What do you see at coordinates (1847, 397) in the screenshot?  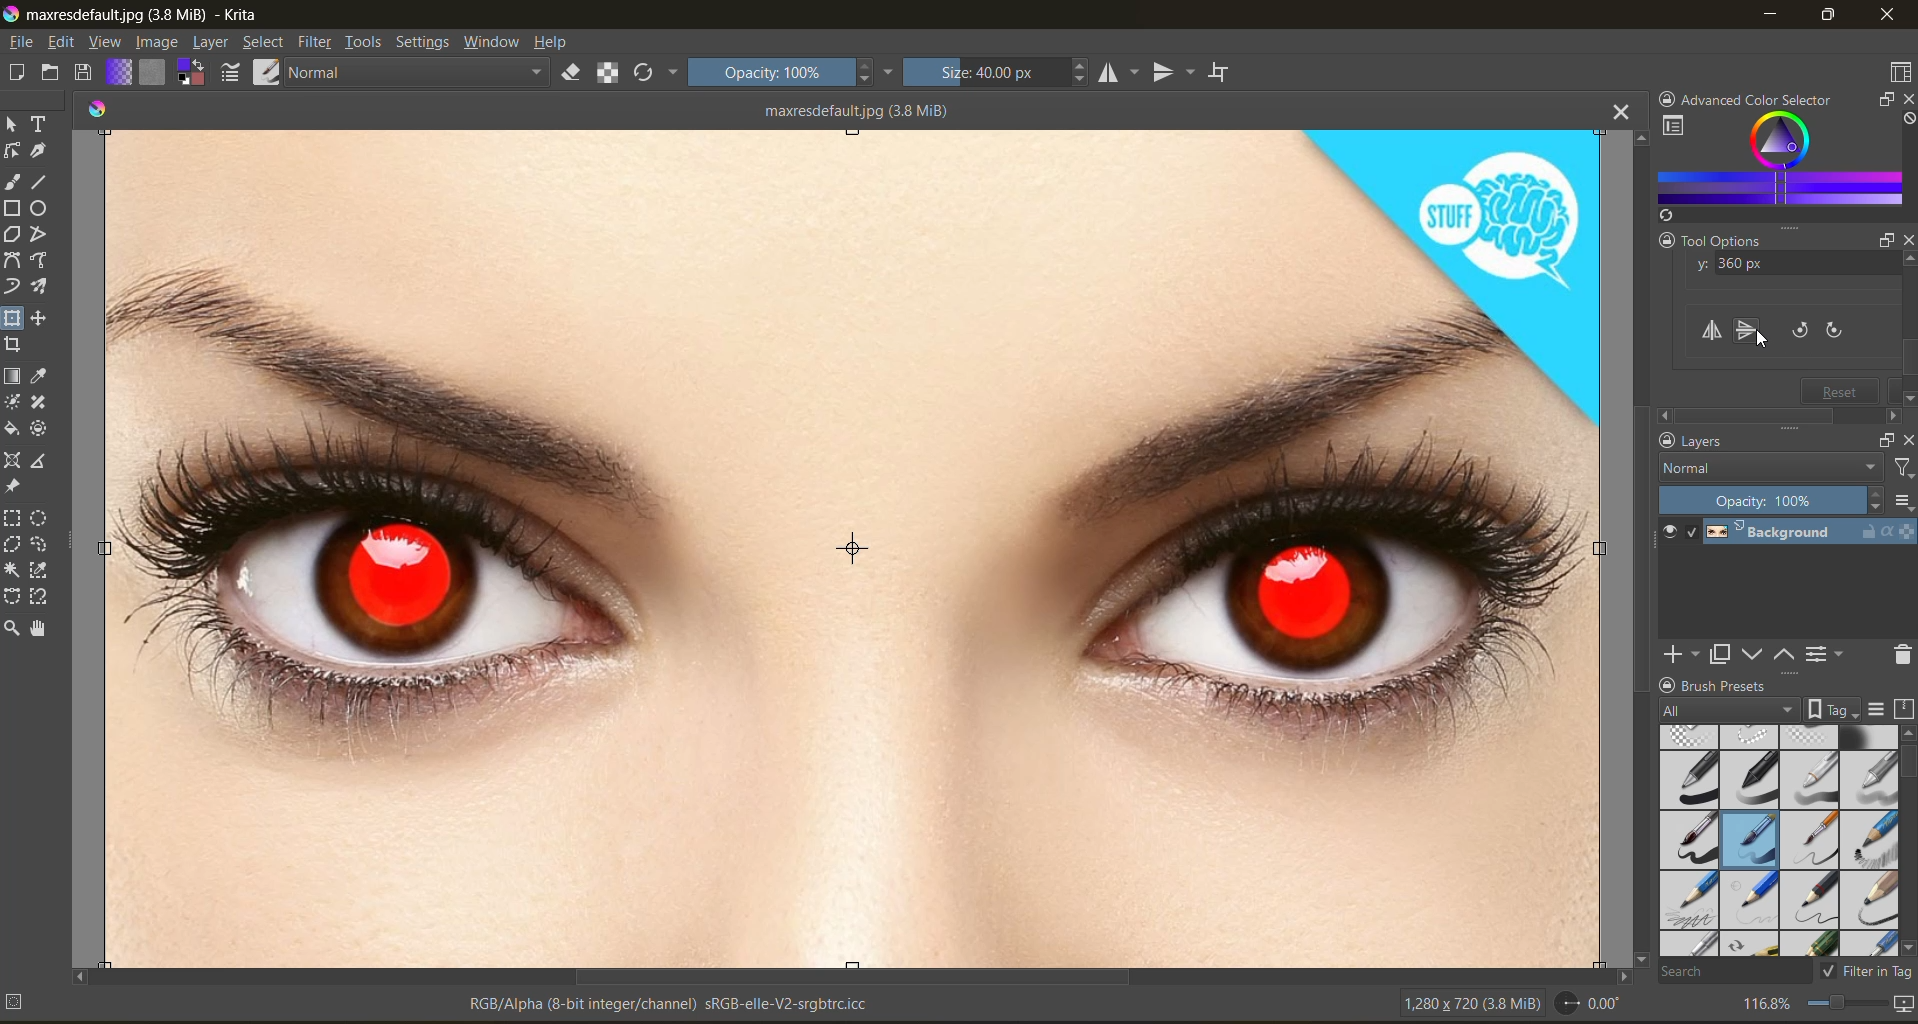 I see `reset` at bounding box center [1847, 397].